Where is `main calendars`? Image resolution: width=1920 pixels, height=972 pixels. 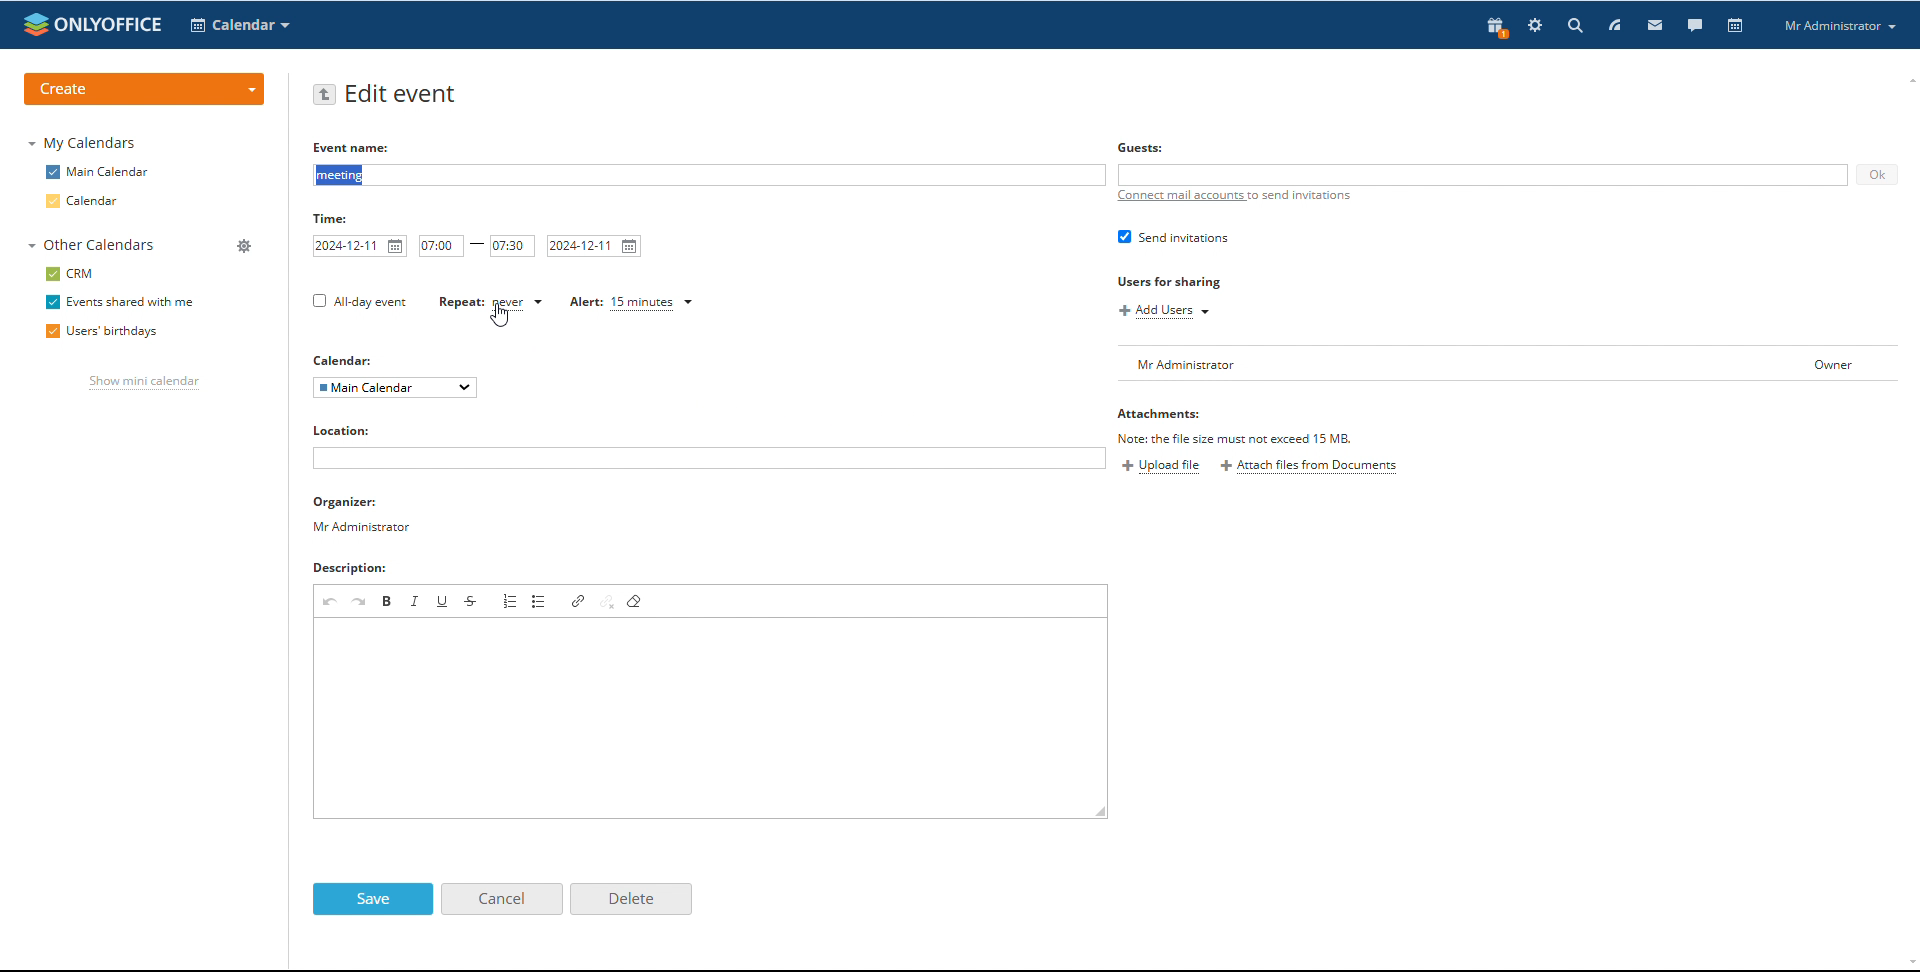 main calendars is located at coordinates (97, 171).